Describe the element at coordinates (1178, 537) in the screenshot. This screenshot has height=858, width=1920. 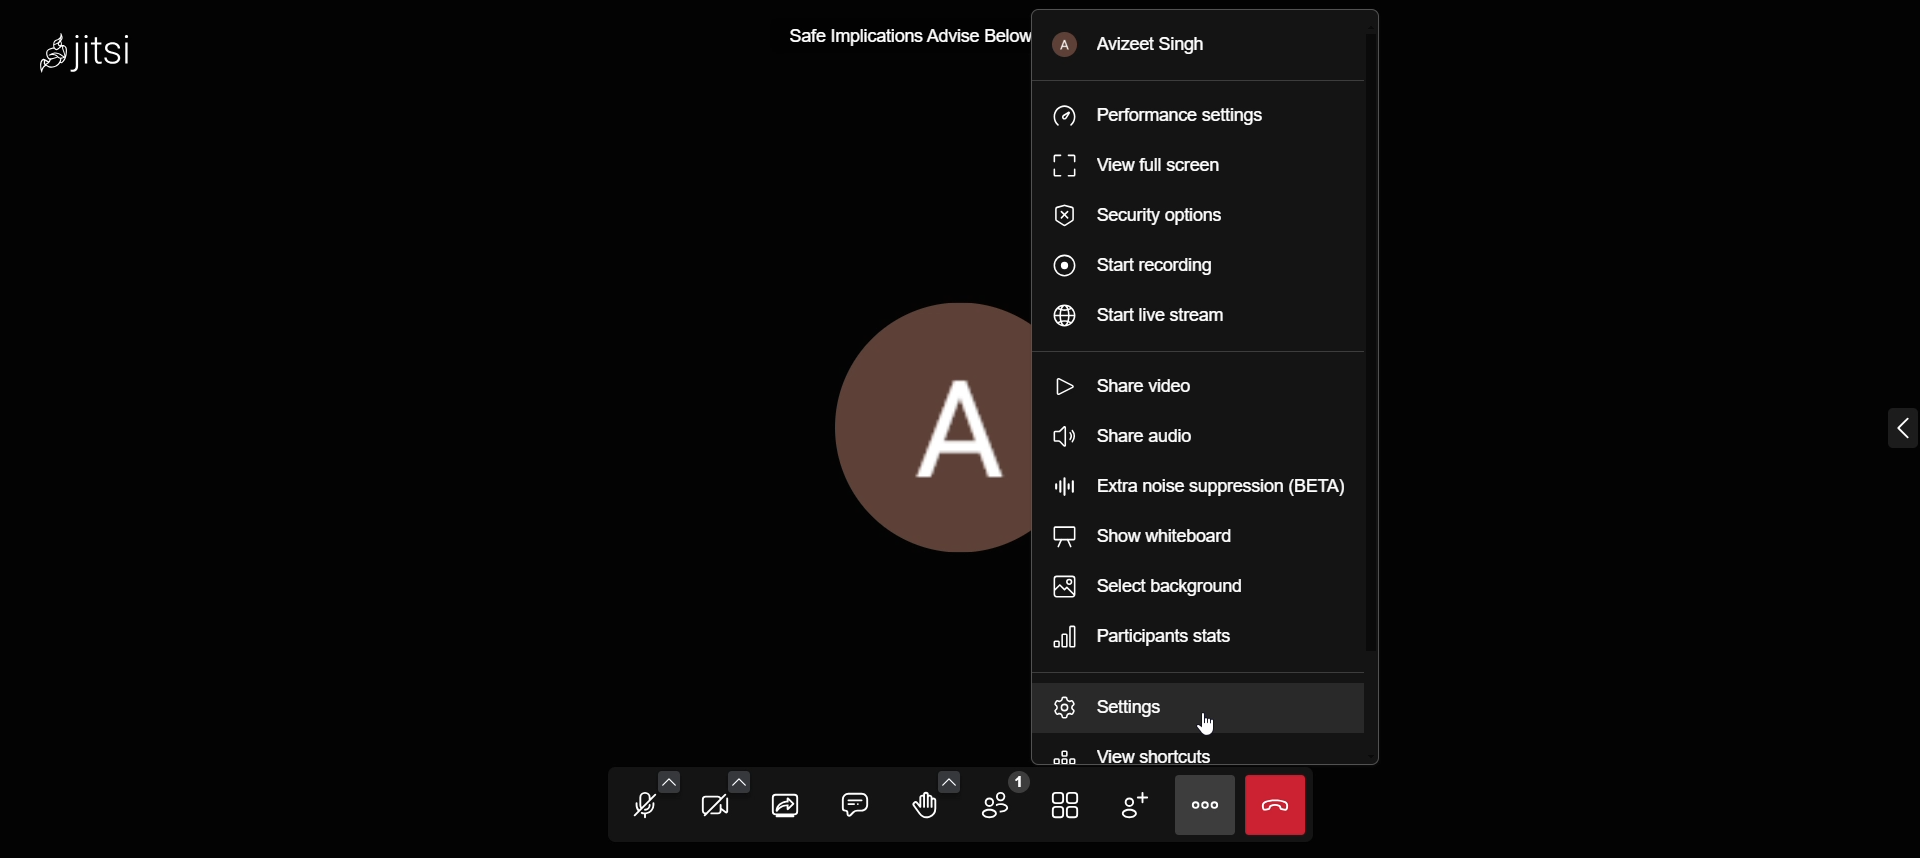
I see `Show Whiteboard` at that location.